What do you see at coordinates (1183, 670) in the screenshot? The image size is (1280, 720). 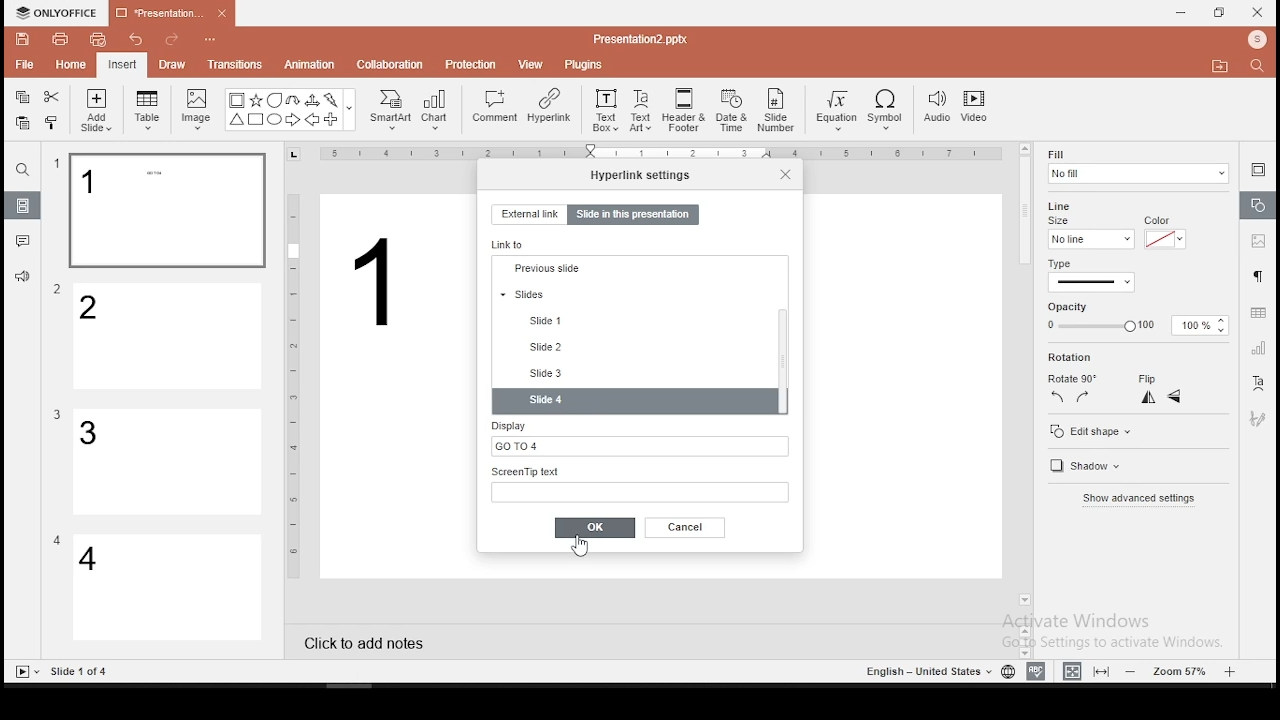 I see `zoom level` at bounding box center [1183, 670].